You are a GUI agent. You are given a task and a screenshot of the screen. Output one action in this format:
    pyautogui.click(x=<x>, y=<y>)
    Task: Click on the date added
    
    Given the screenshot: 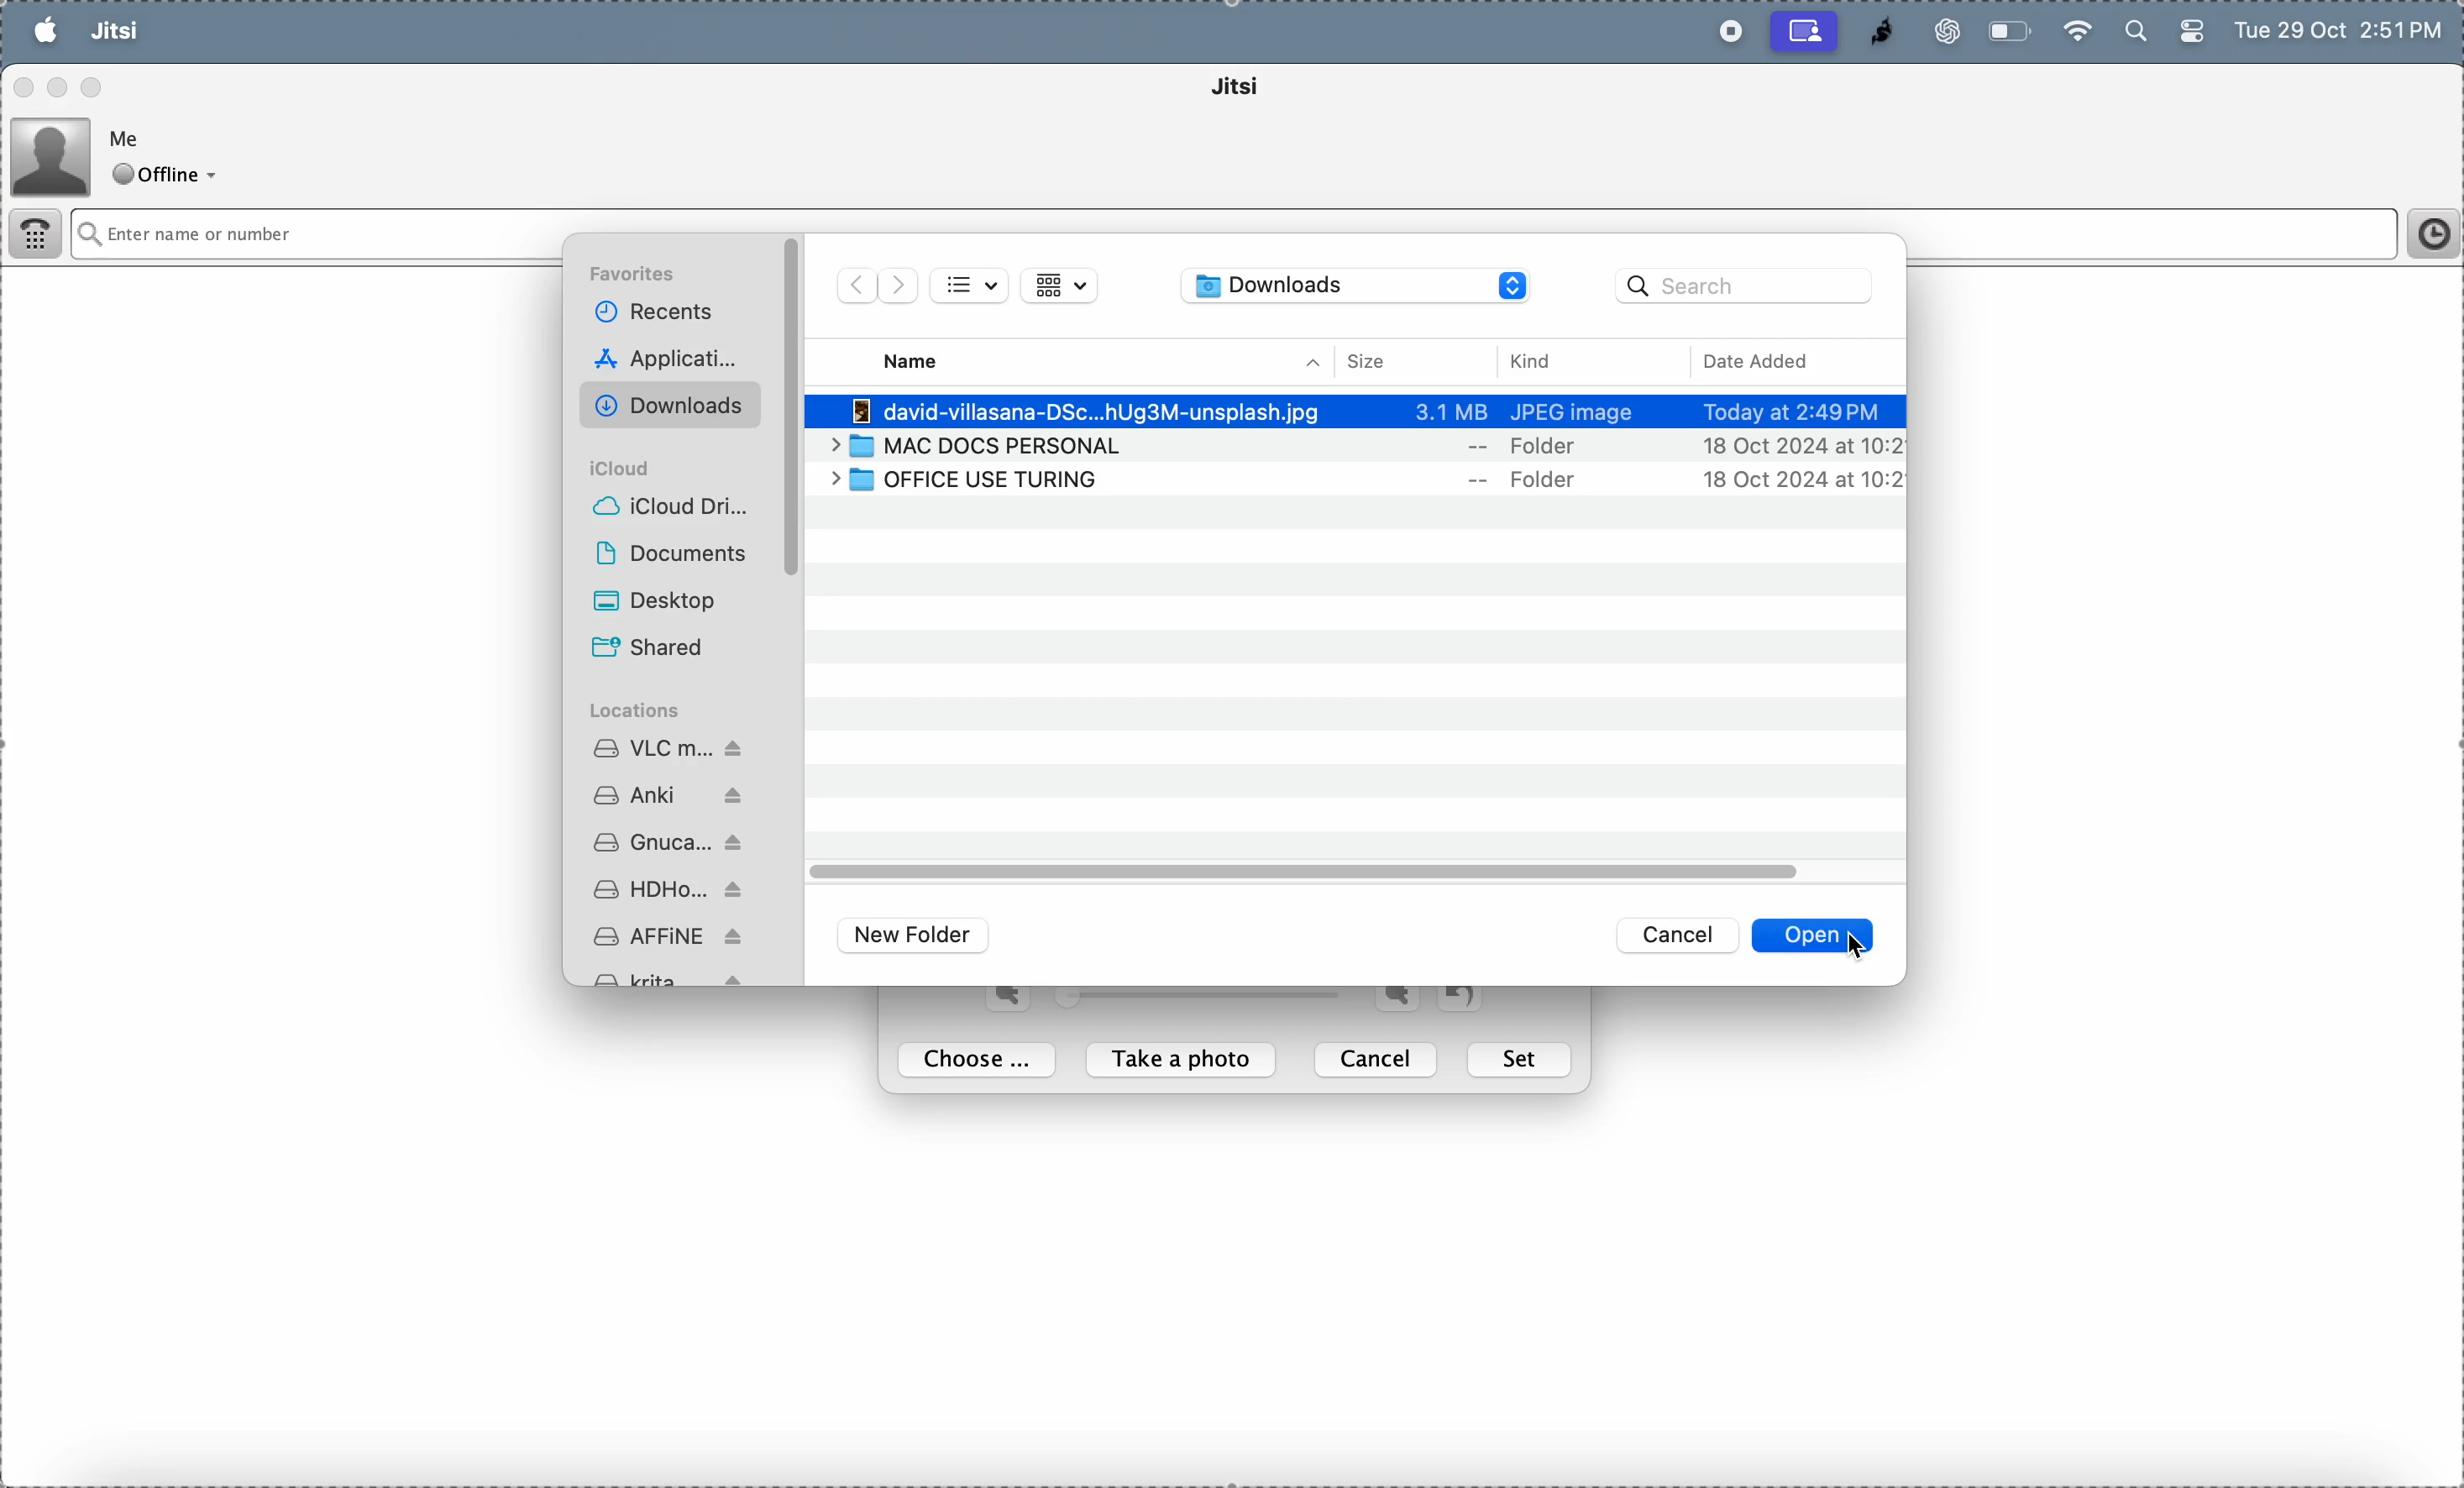 What is the action you would take?
    pyautogui.click(x=1792, y=361)
    